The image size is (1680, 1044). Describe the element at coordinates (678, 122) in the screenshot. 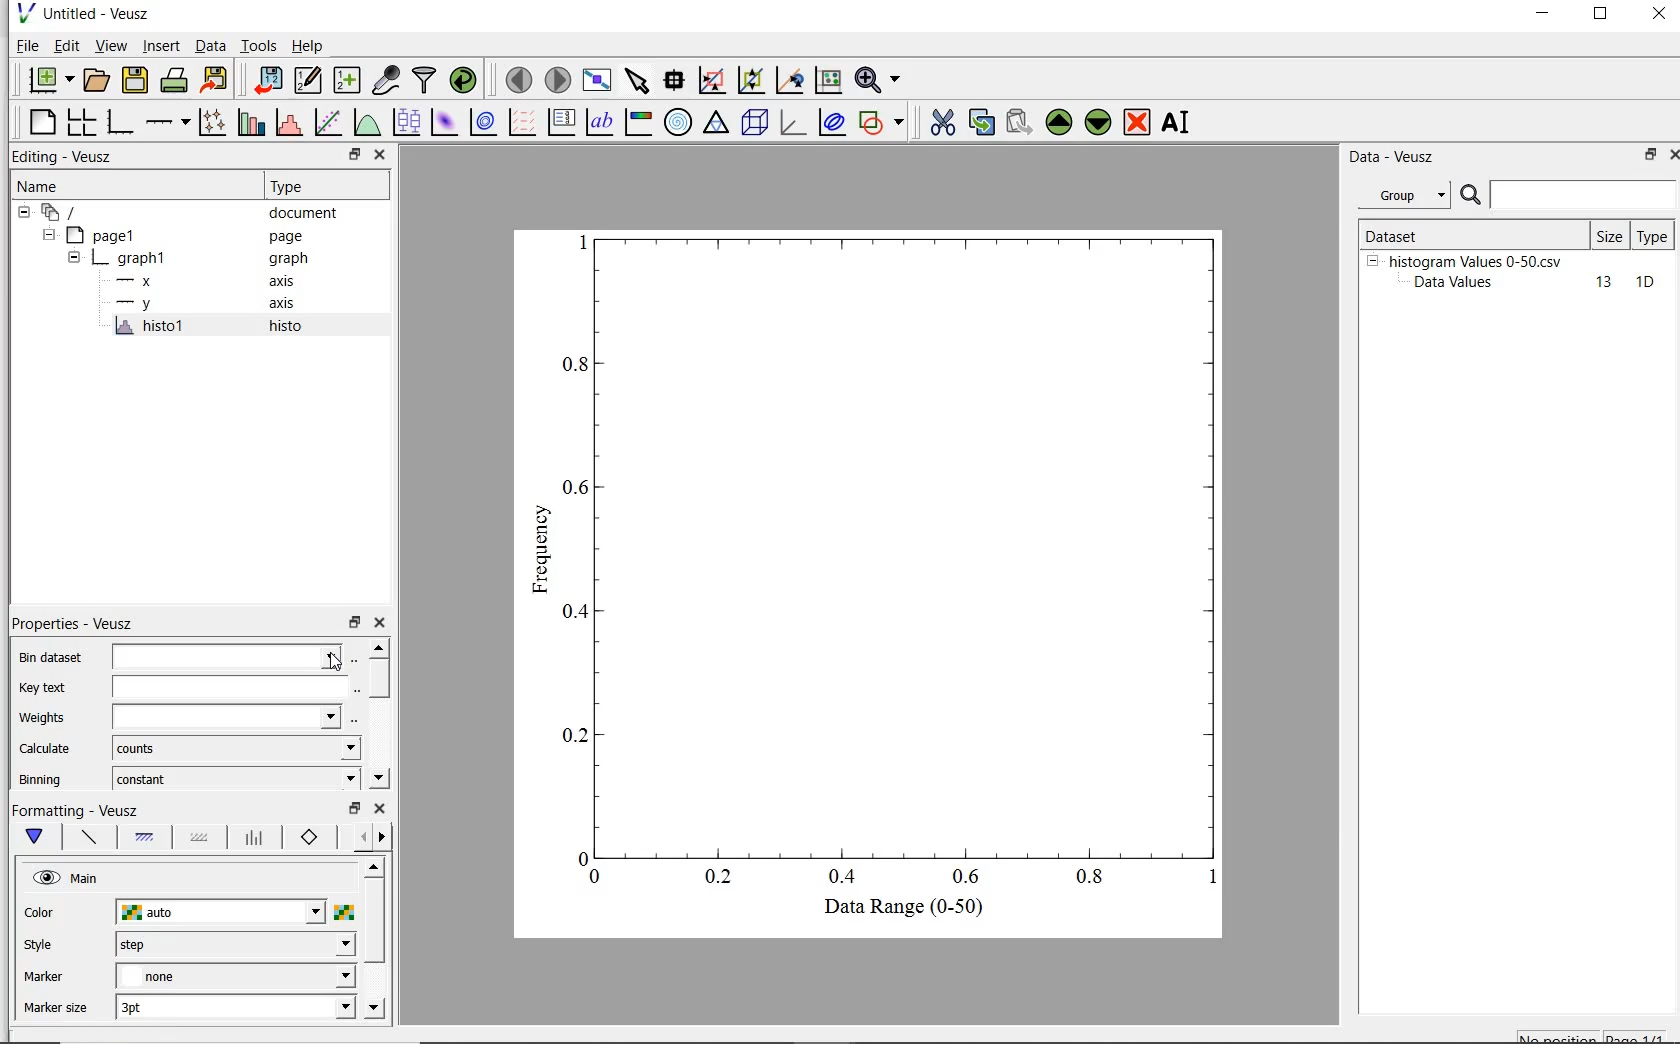

I see `polar graph` at that location.